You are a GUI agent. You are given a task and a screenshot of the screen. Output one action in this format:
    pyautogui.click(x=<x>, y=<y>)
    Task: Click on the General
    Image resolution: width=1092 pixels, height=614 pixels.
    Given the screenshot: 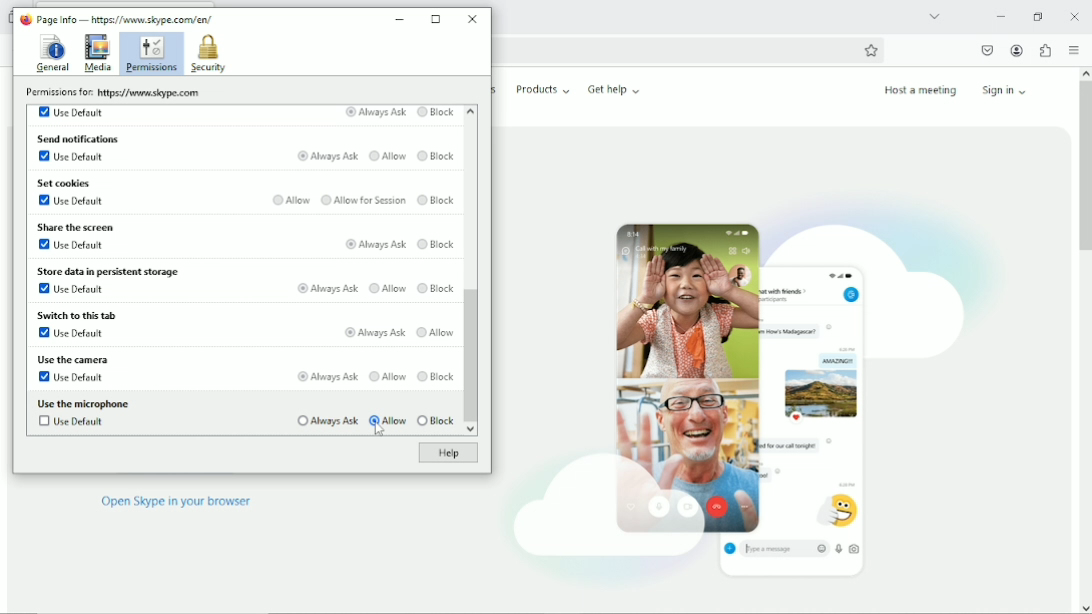 What is the action you would take?
    pyautogui.click(x=51, y=54)
    